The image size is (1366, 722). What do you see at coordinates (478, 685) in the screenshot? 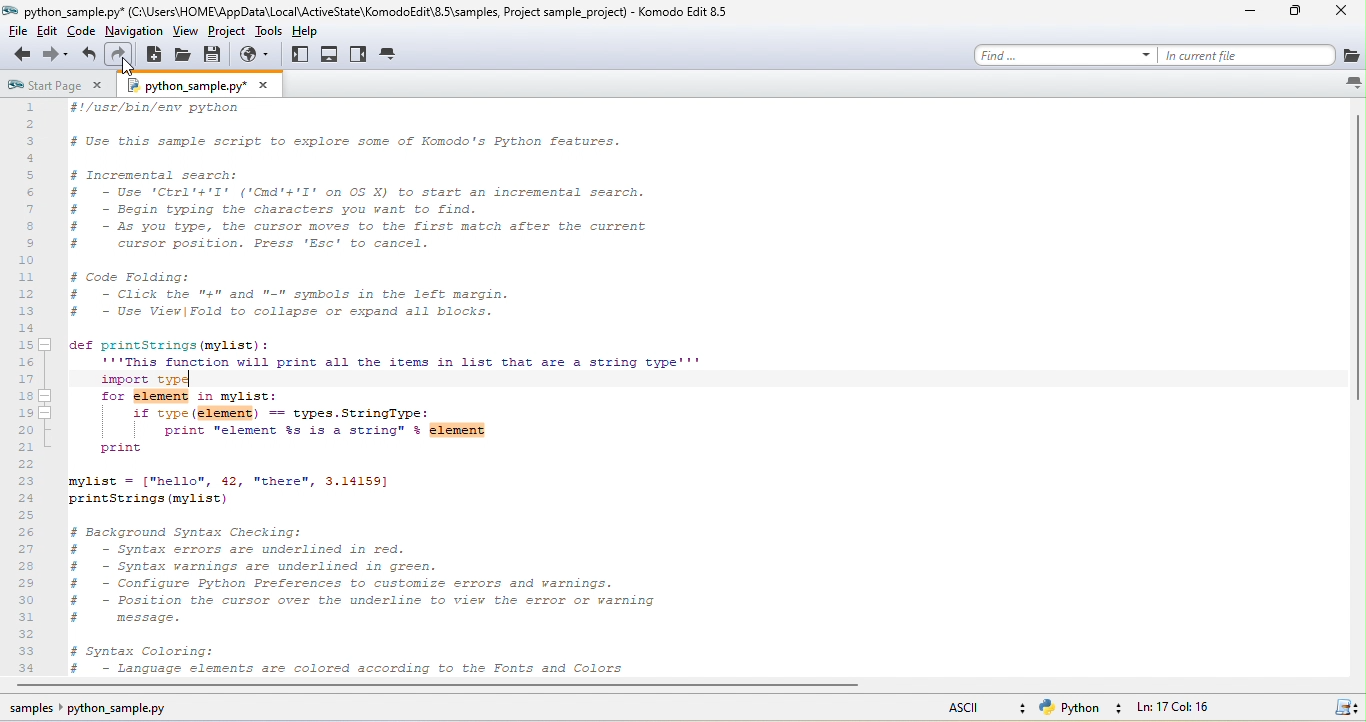
I see `horizontal scroll bar` at bounding box center [478, 685].